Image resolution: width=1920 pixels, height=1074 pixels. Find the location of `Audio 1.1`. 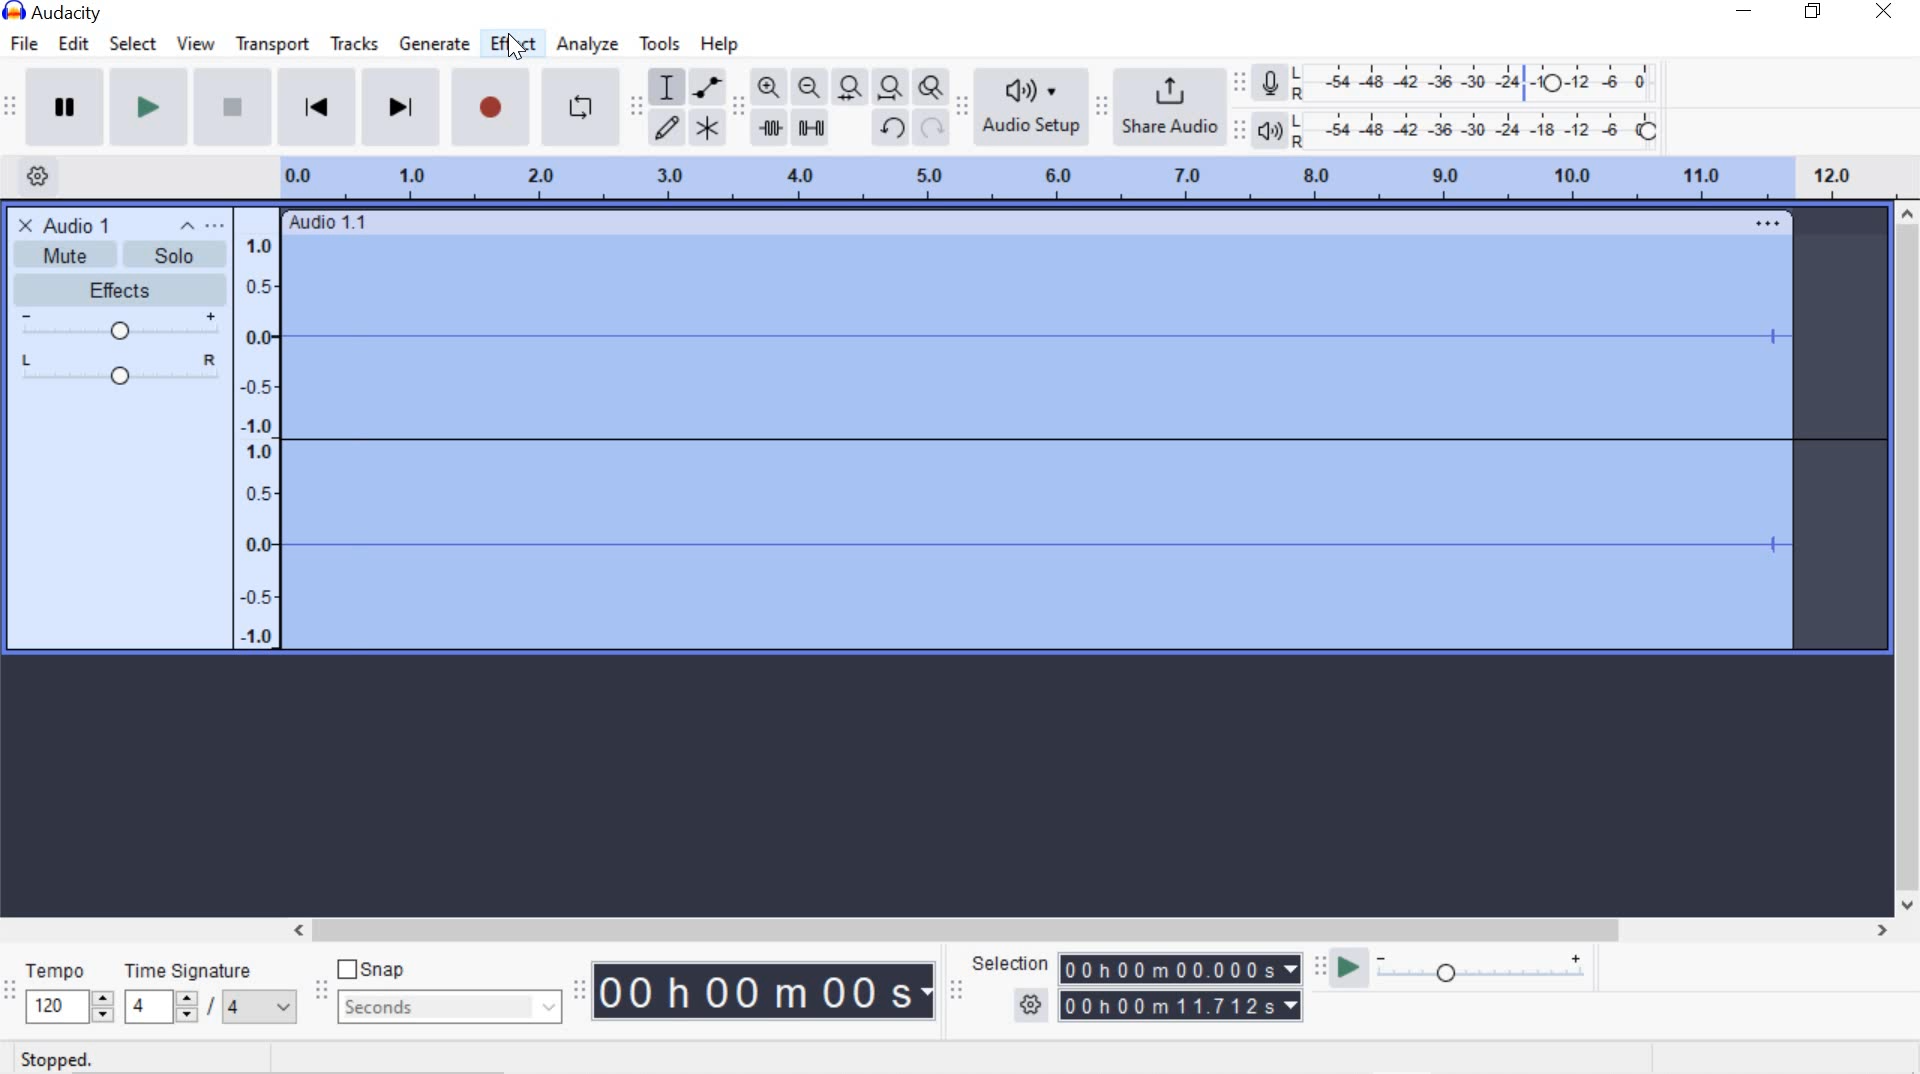

Audio 1.1 is located at coordinates (1042, 219).